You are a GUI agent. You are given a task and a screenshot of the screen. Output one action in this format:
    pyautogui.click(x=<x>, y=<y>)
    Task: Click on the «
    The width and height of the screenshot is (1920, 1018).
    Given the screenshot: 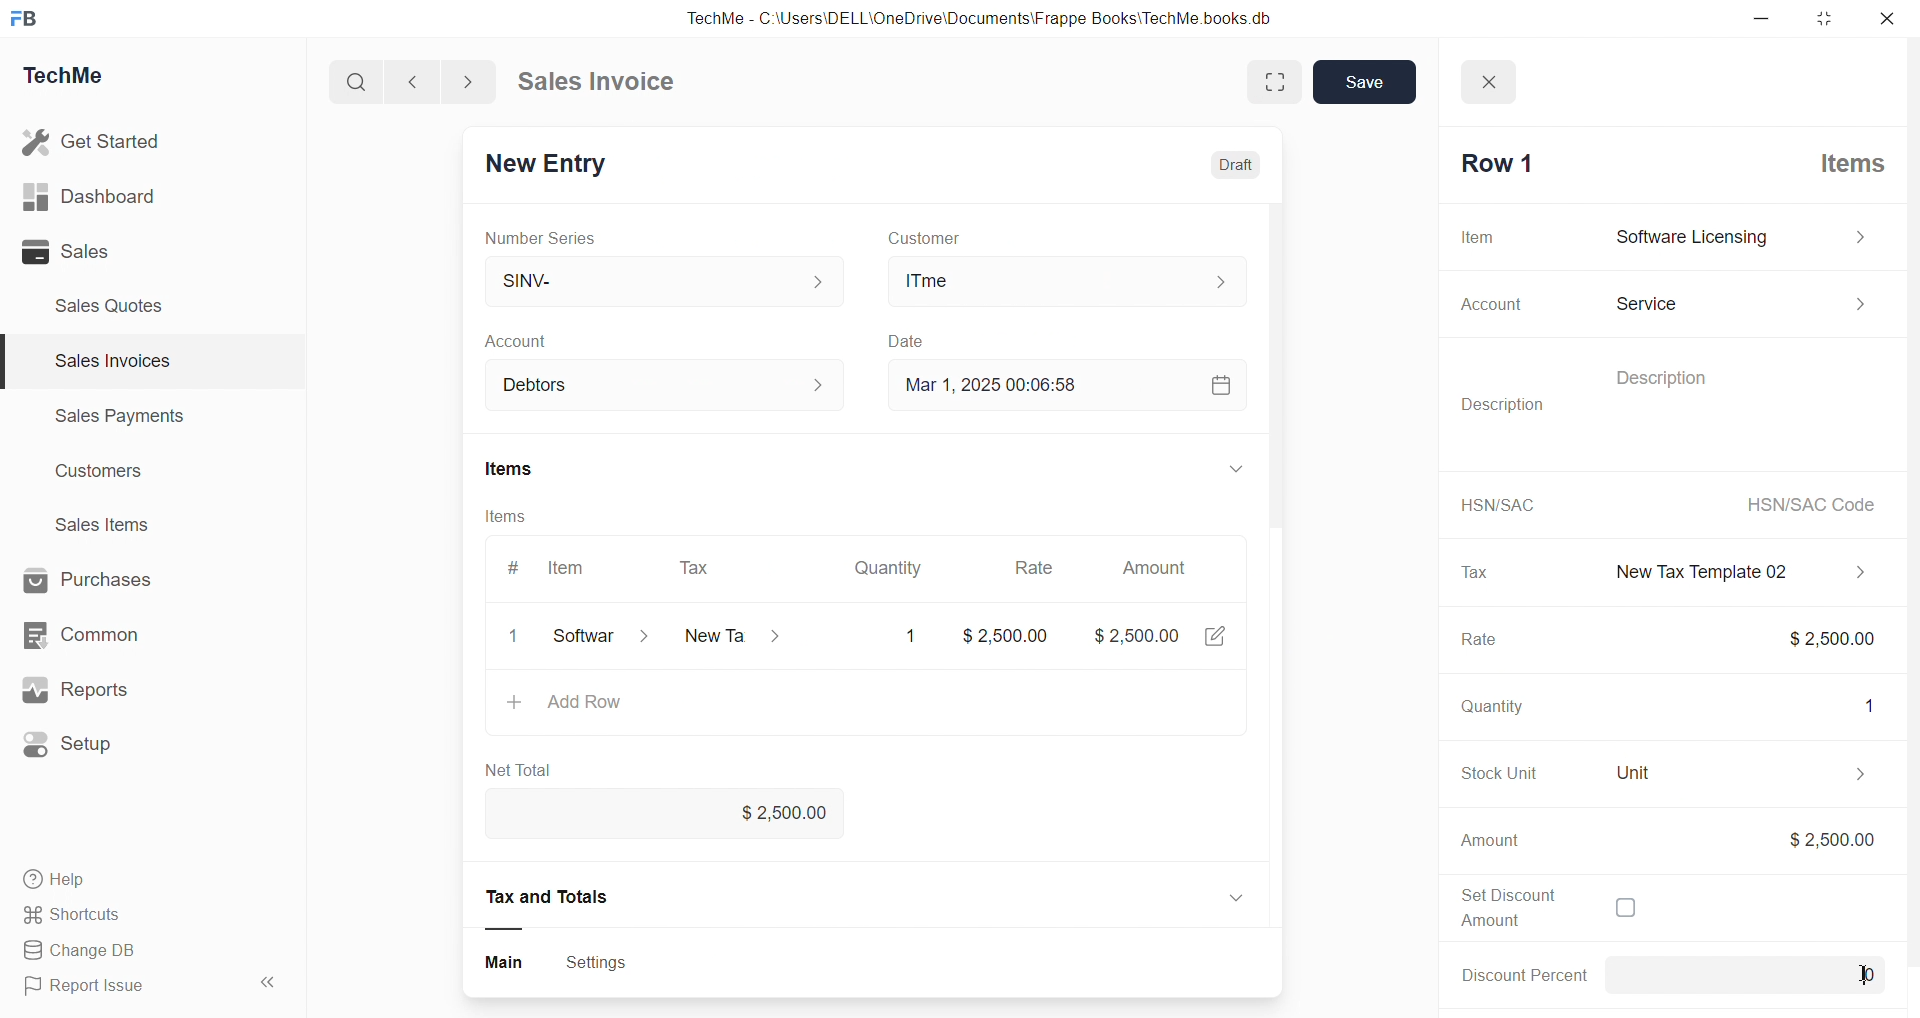 What is the action you would take?
    pyautogui.click(x=269, y=979)
    